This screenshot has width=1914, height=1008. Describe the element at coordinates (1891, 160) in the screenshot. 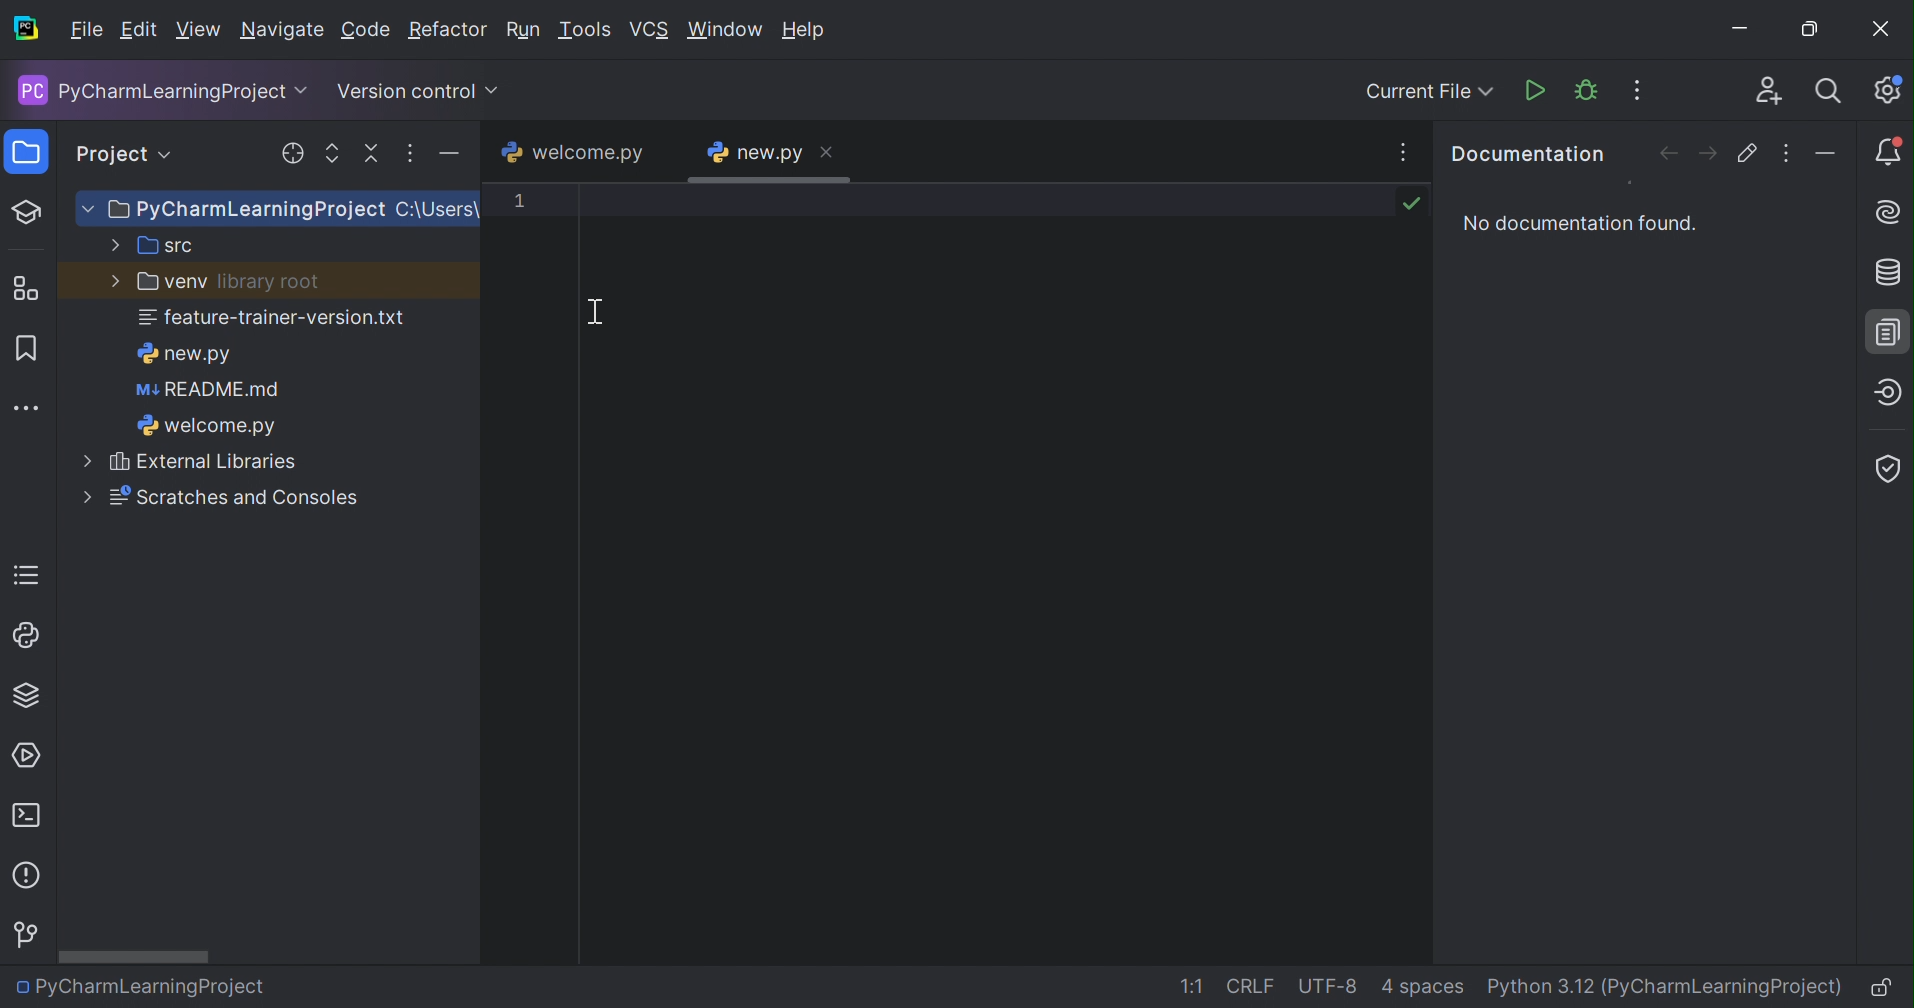

I see `Notifications` at that location.